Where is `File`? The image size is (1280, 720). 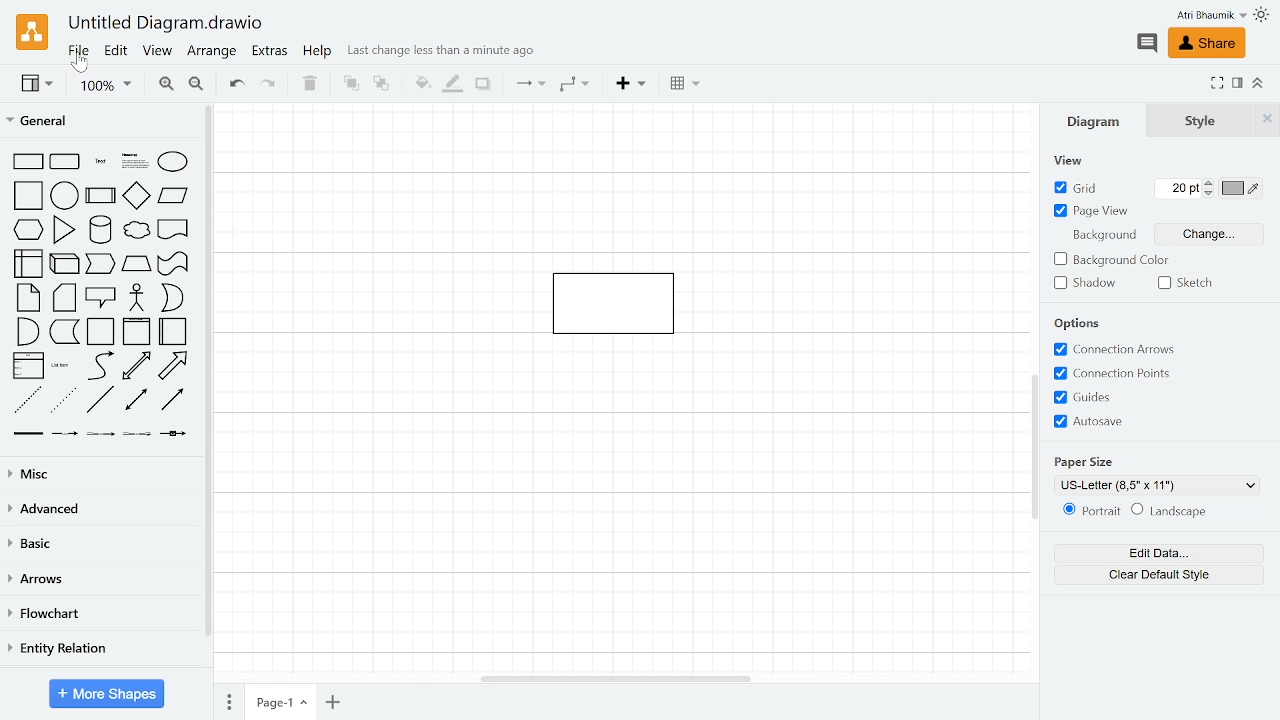
File is located at coordinates (80, 51).